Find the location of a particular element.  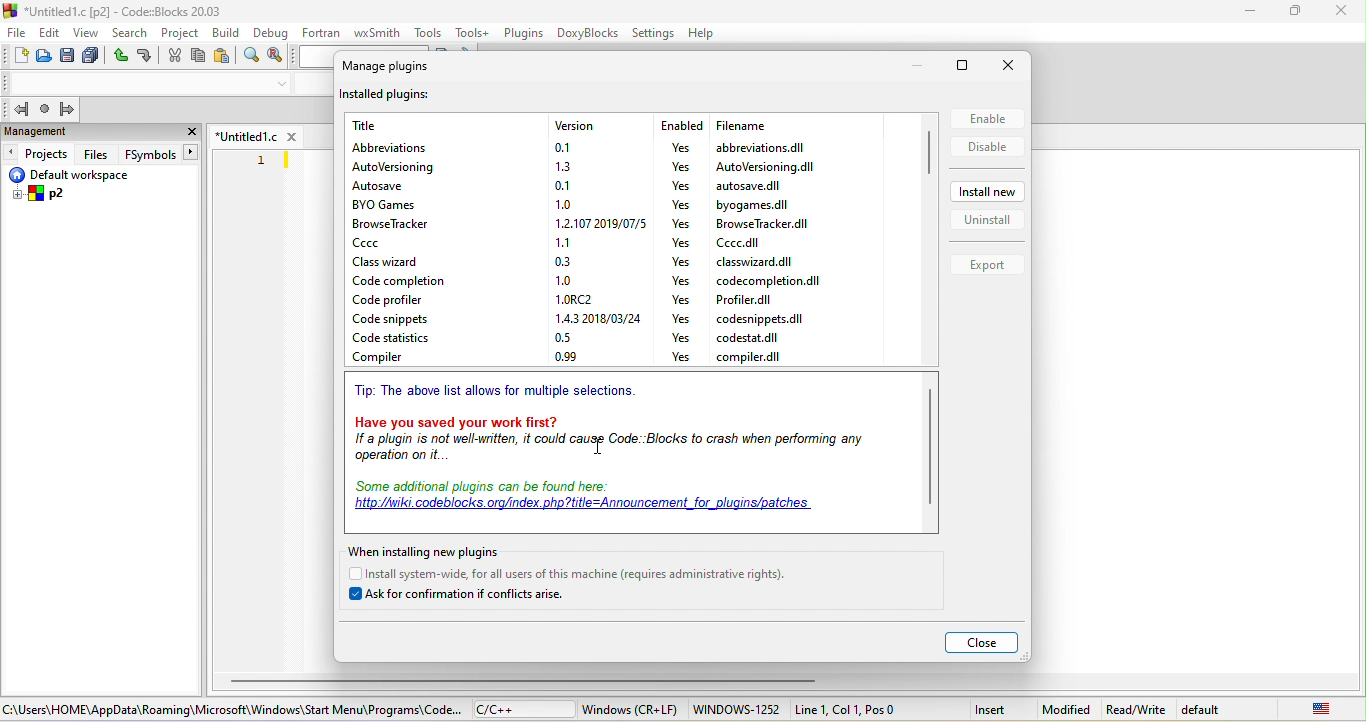

file is located at coordinates (18, 34).